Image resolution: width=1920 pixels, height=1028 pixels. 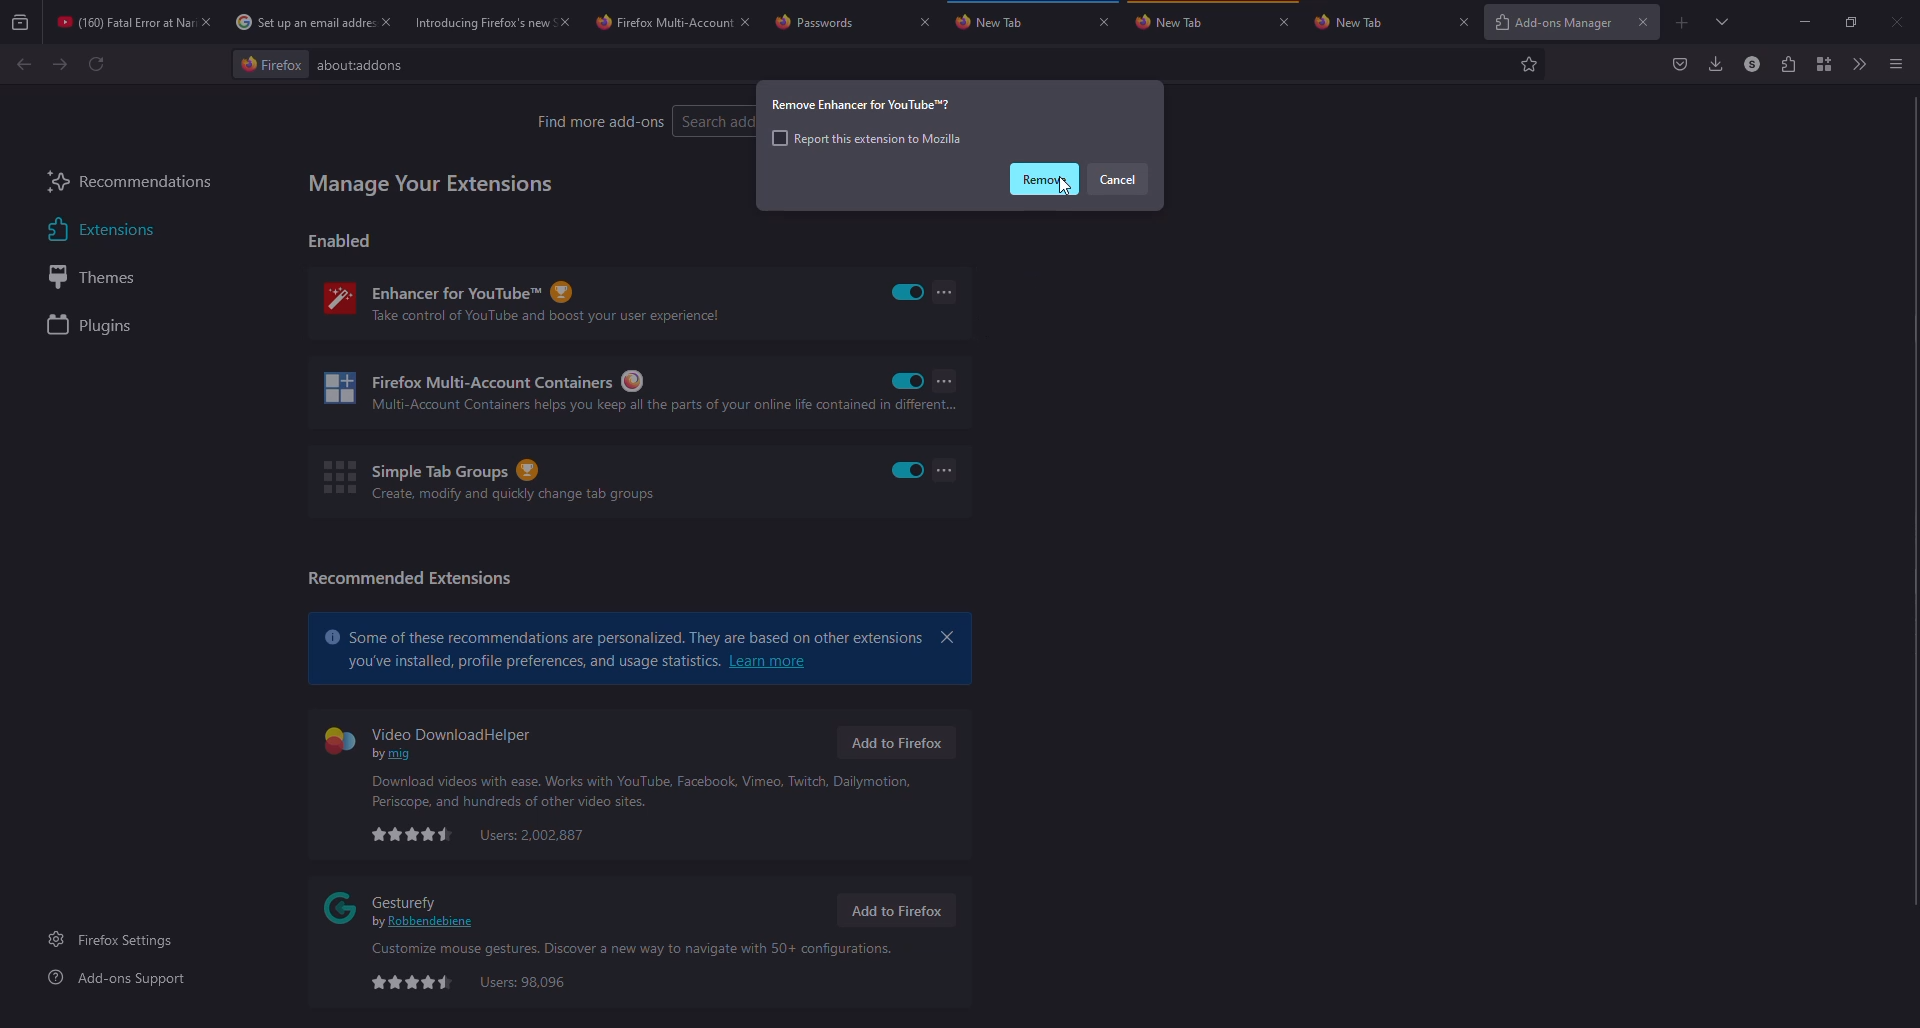 What do you see at coordinates (998, 20) in the screenshot?
I see `tab` at bounding box center [998, 20].